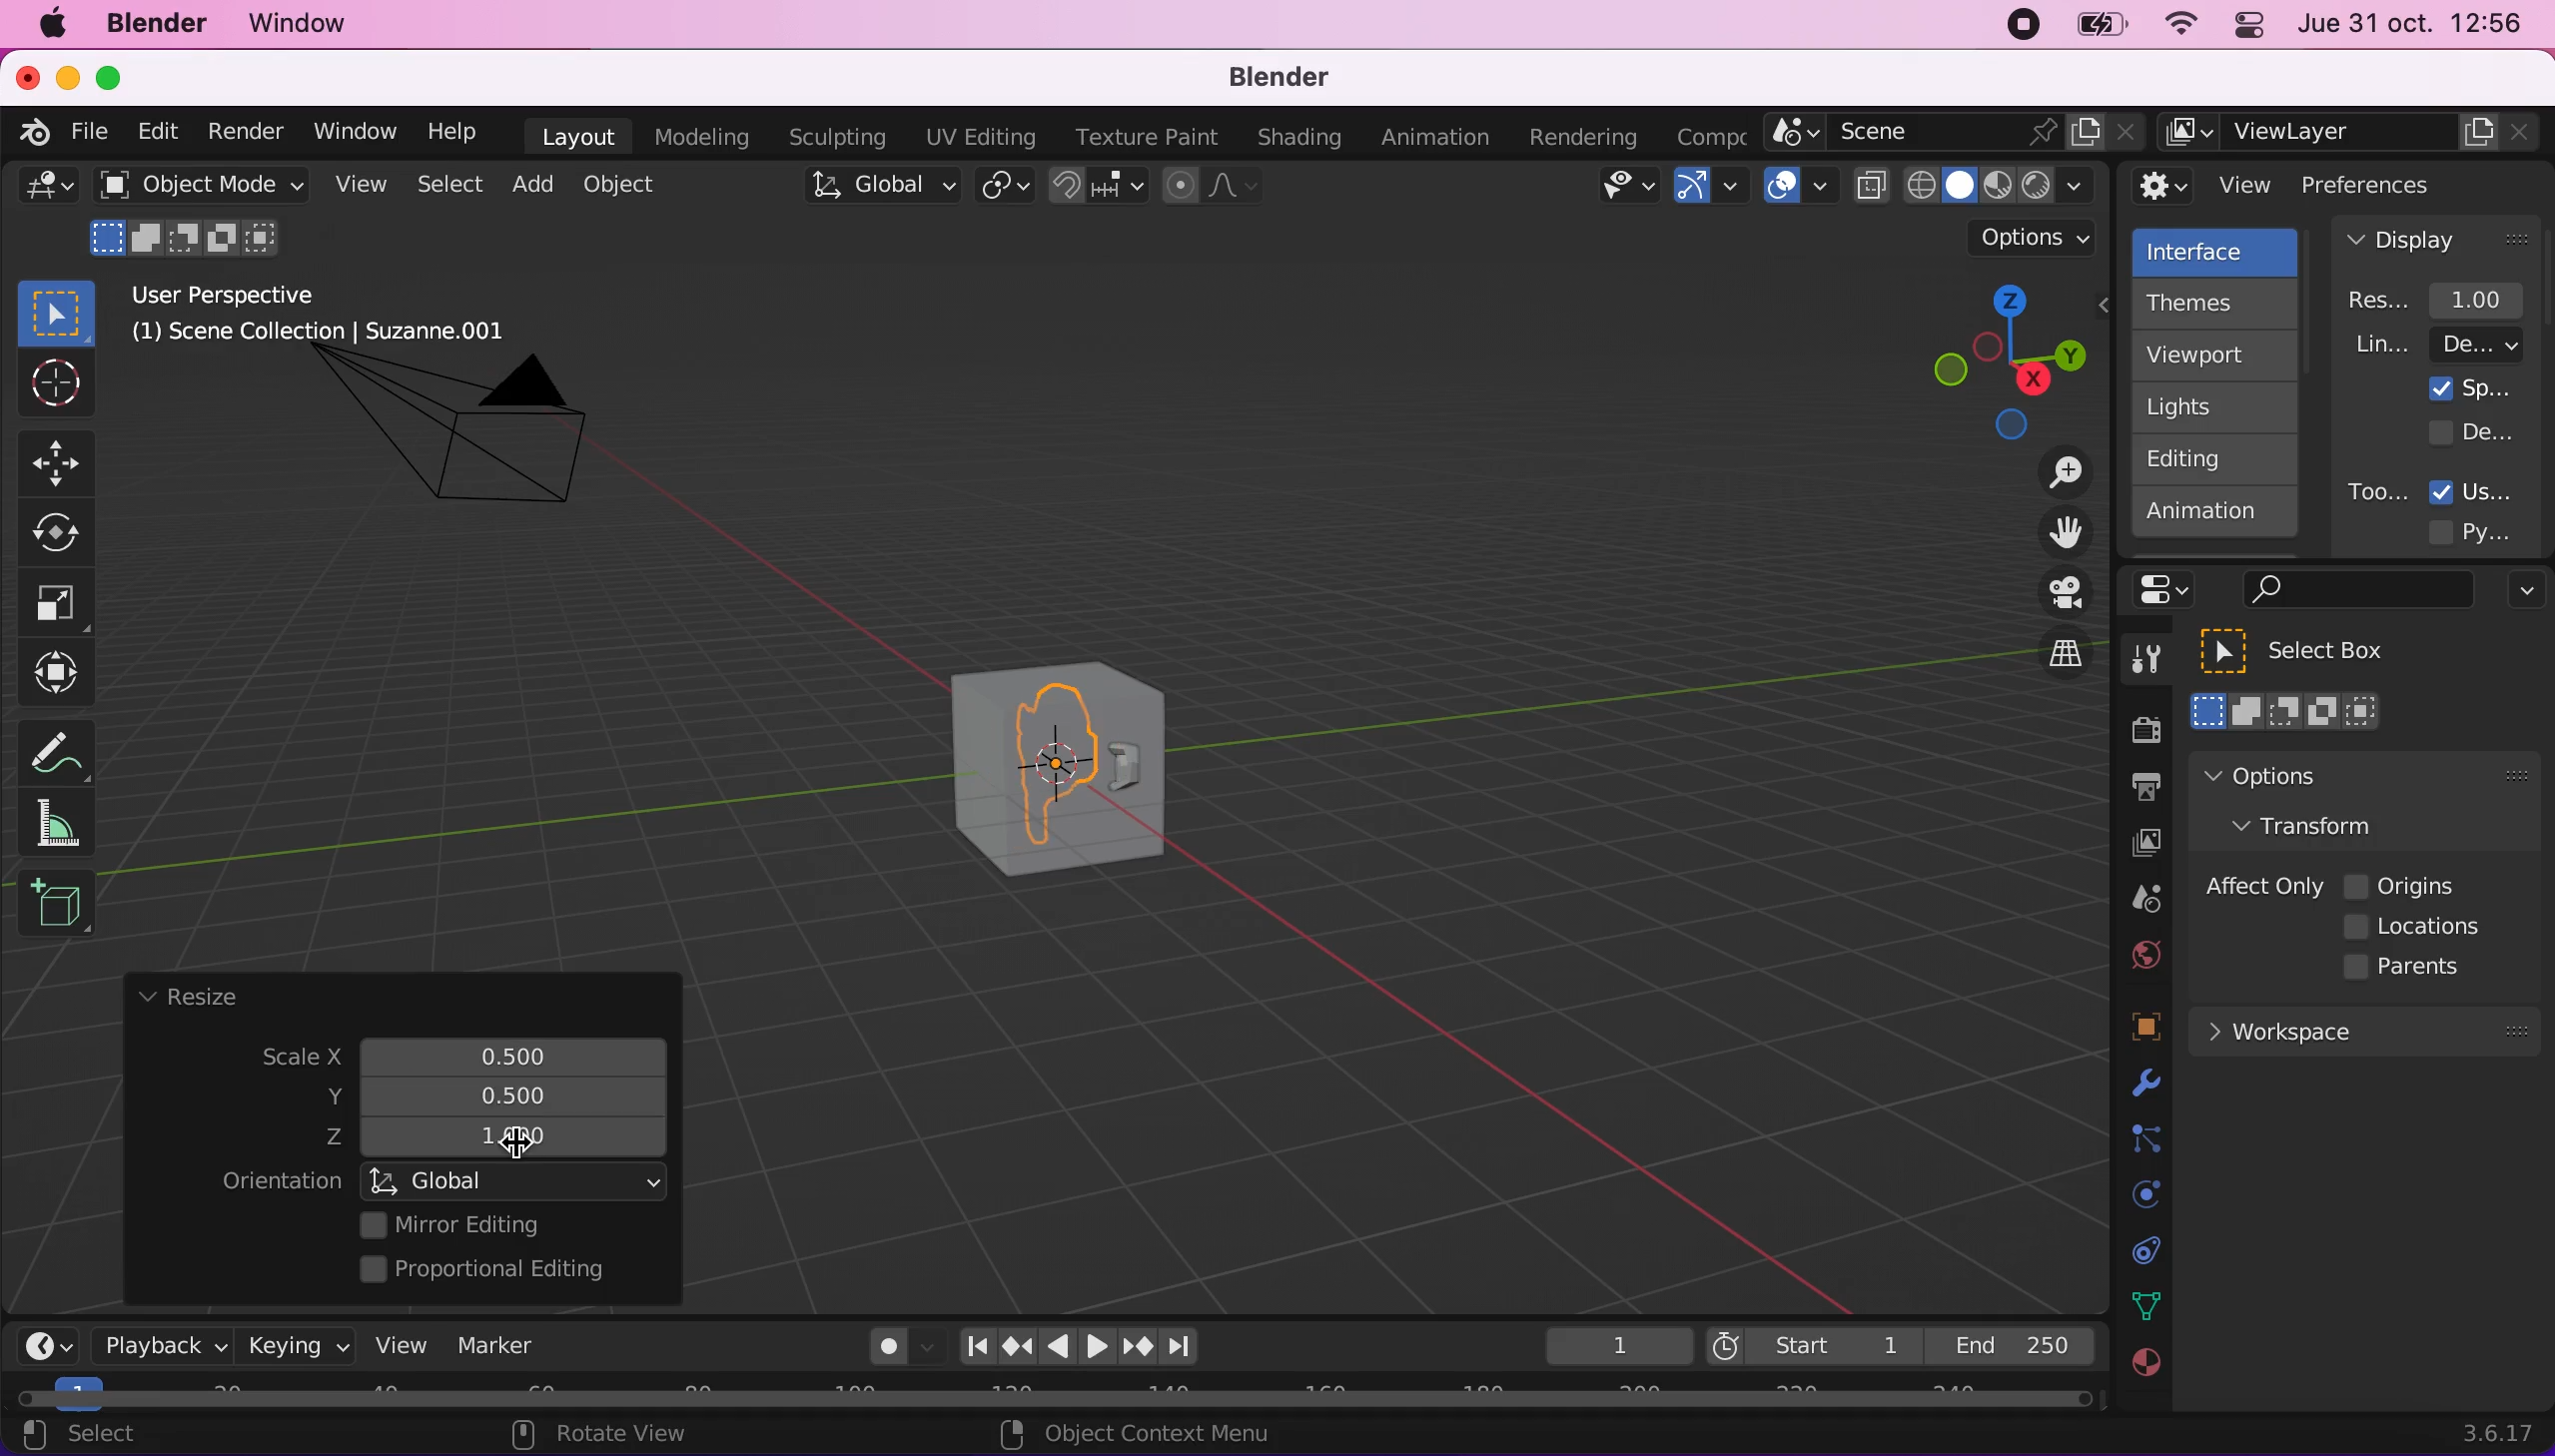 The image size is (2555, 1456). I want to click on mac logo, so click(51, 26).